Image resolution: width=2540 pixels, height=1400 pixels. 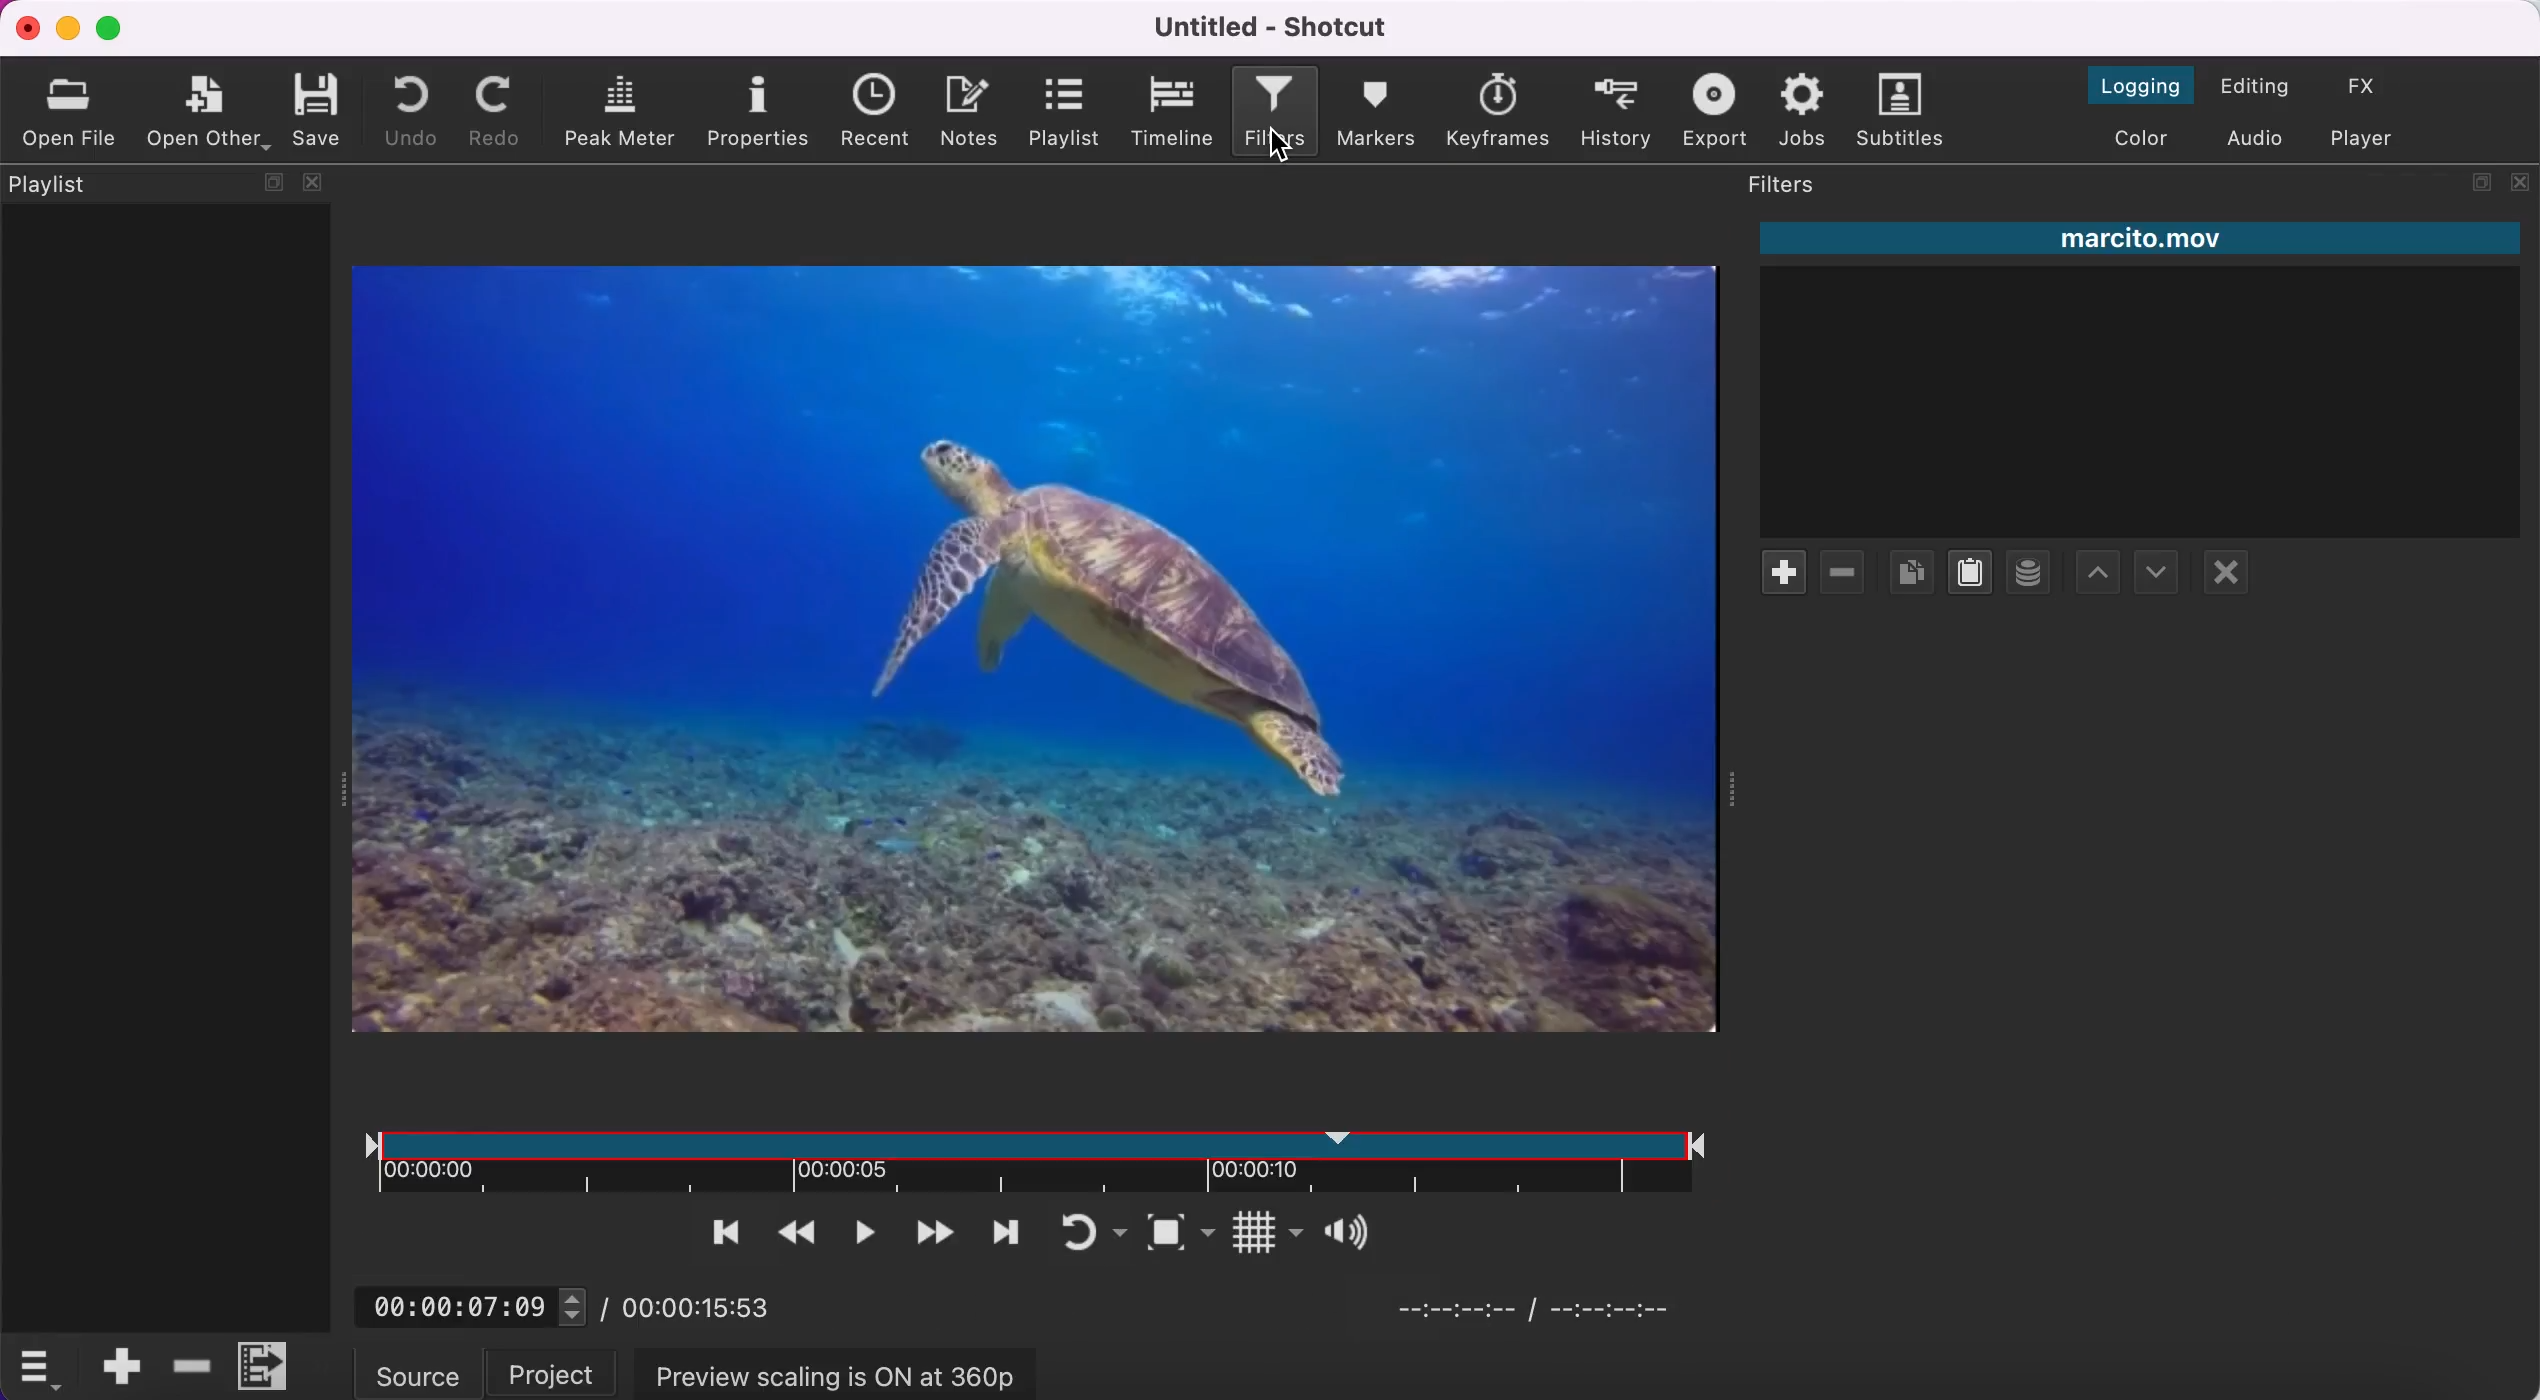 What do you see at coordinates (932, 1230) in the screenshot?
I see `play quickly forwards` at bounding box center [932, 1230].